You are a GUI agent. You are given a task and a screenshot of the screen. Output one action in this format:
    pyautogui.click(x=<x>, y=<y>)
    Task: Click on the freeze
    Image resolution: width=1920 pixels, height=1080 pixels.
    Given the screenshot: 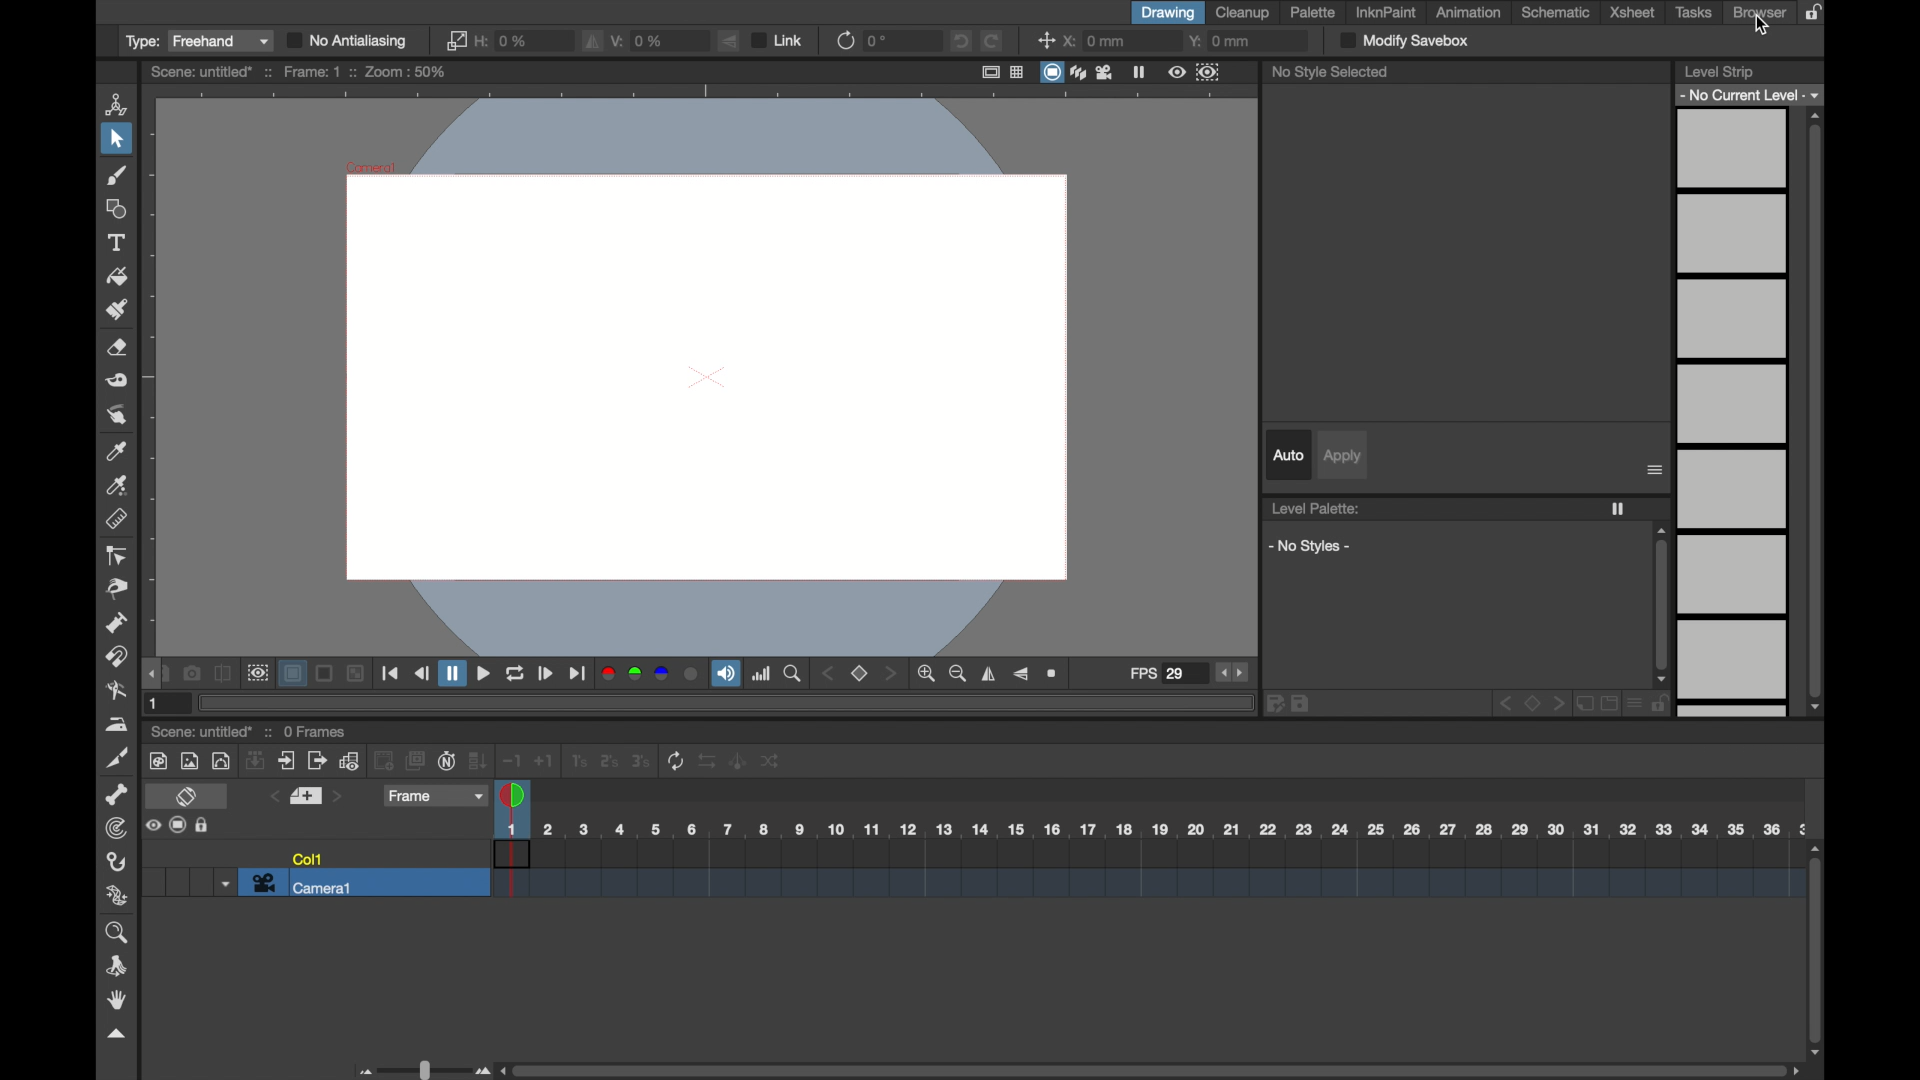 What is the action you would take?
    pyautogui.click(x=1619, y=510)
    